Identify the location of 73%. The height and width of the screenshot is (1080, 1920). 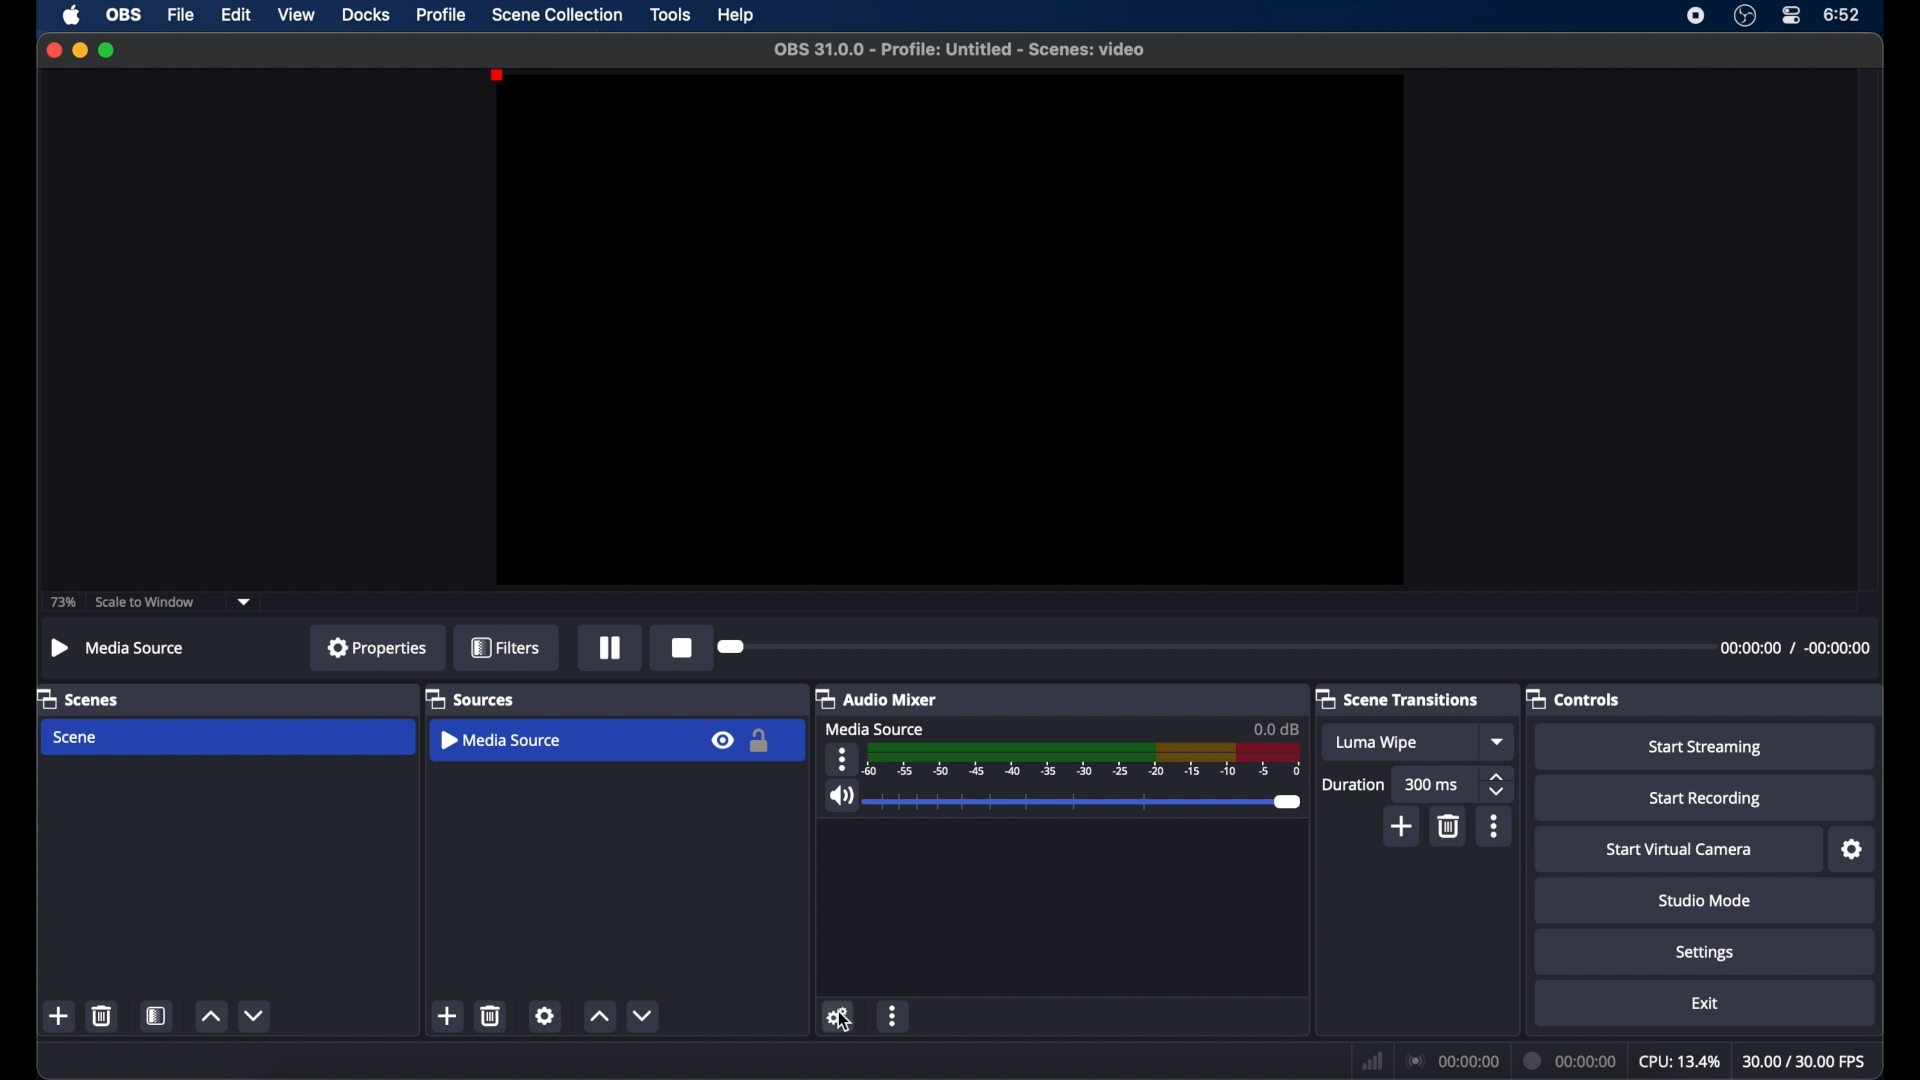
(64, 601).